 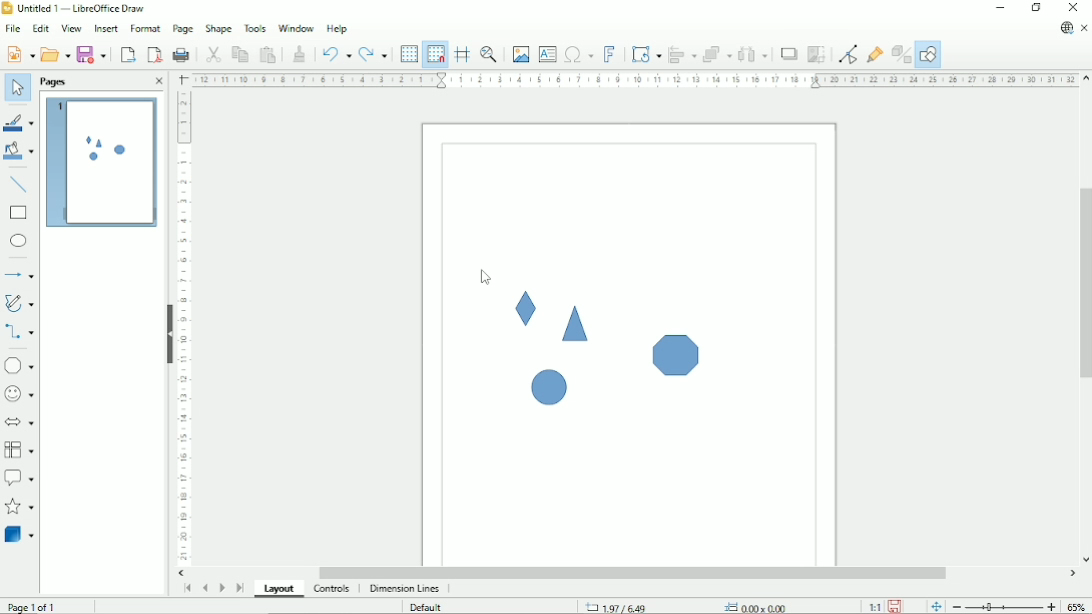 What do you see at coordinates (874, 606) in the screenshot?
I see `Scaling factor` at bounding box center [874, 606].